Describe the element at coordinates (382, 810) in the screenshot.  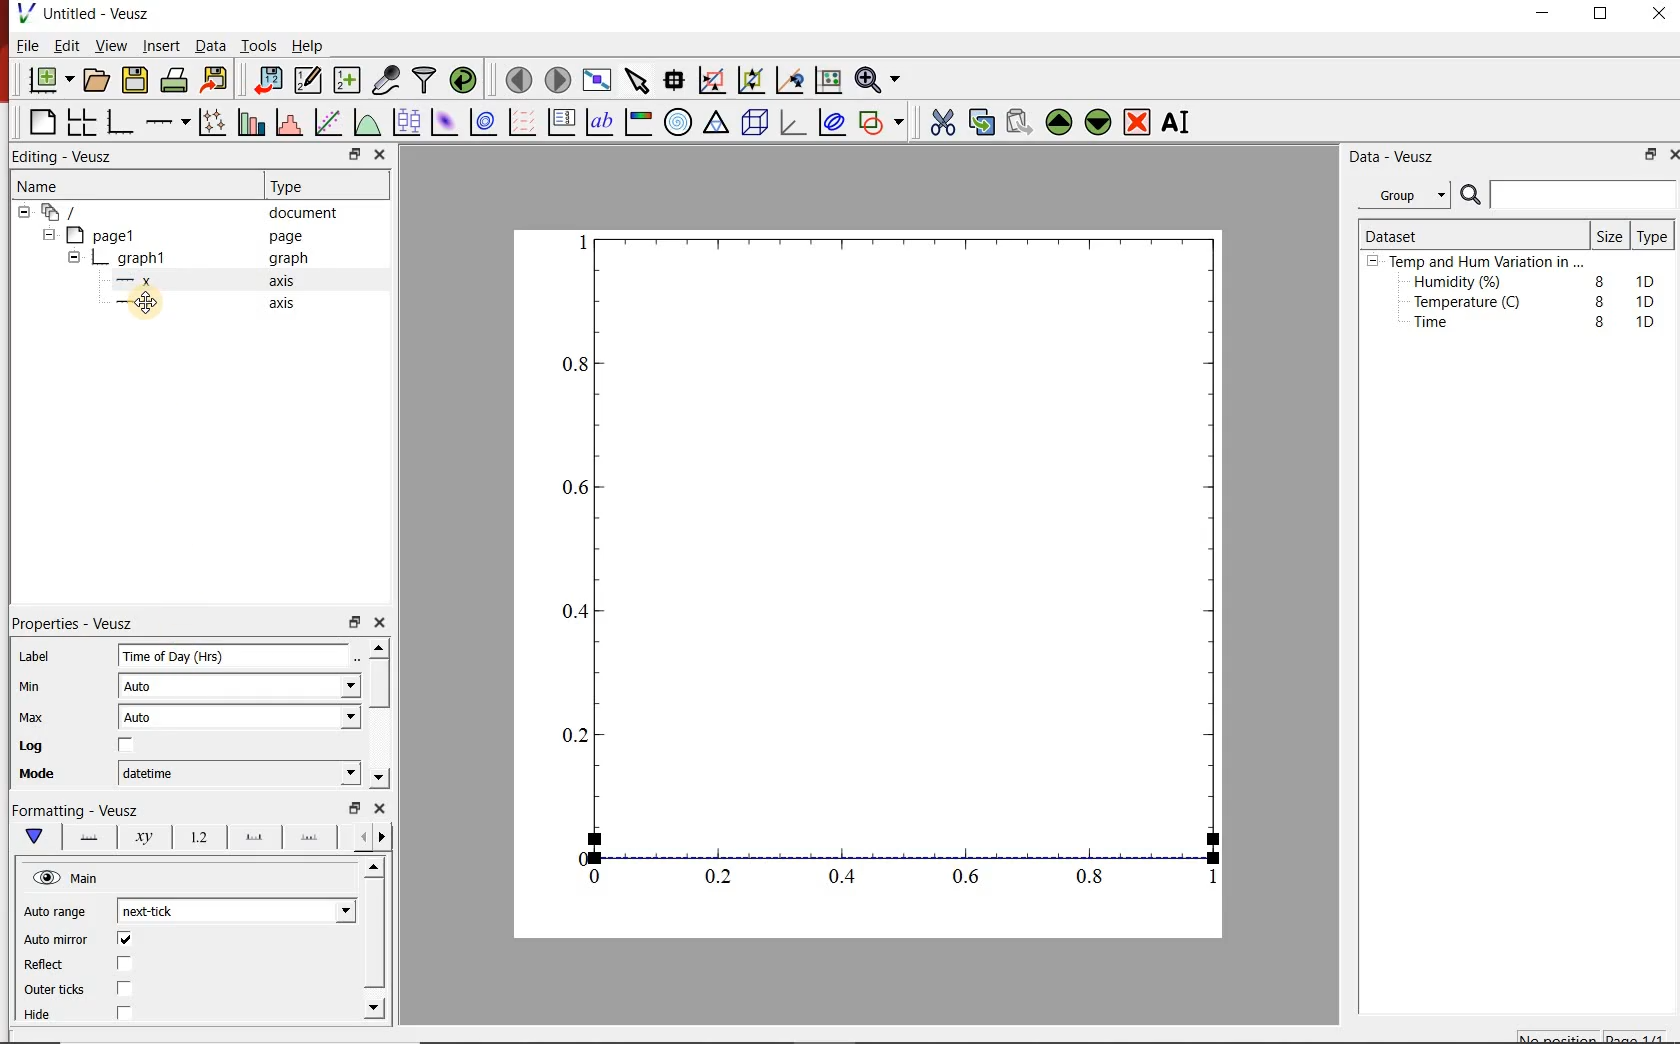
I see `close` at that location.